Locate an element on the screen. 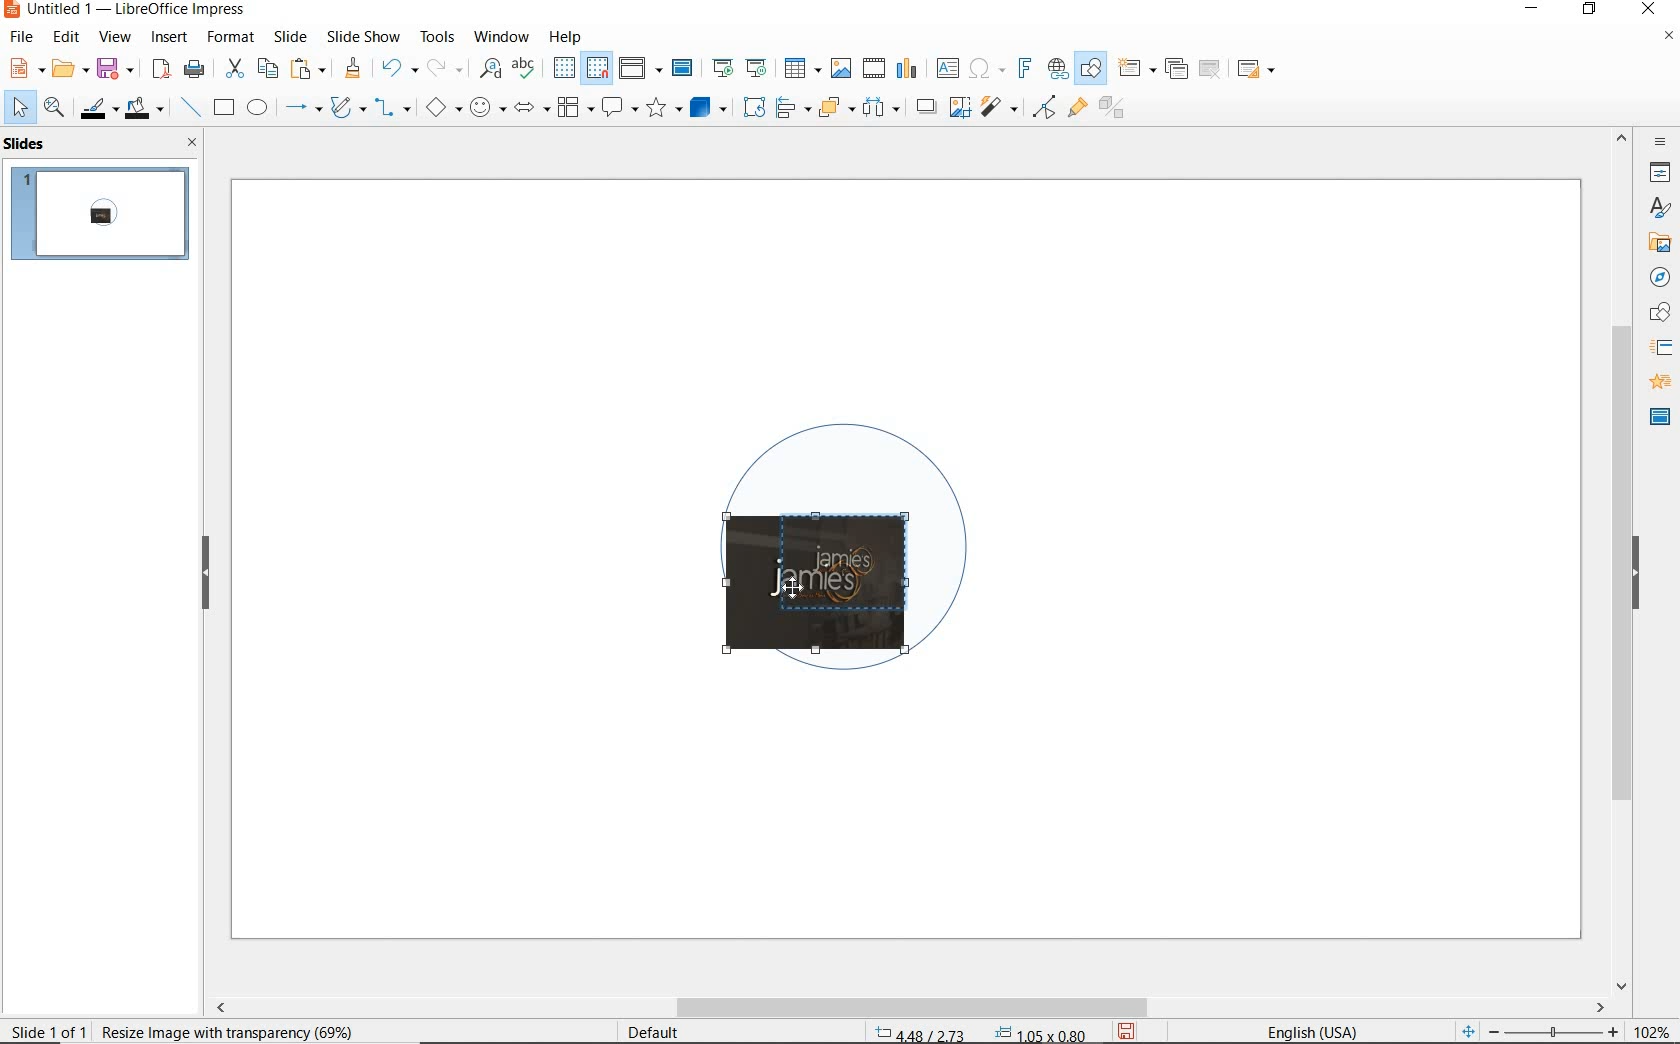 The image size is (1680, 1044). new slide is located at coordinates (1136, 69).